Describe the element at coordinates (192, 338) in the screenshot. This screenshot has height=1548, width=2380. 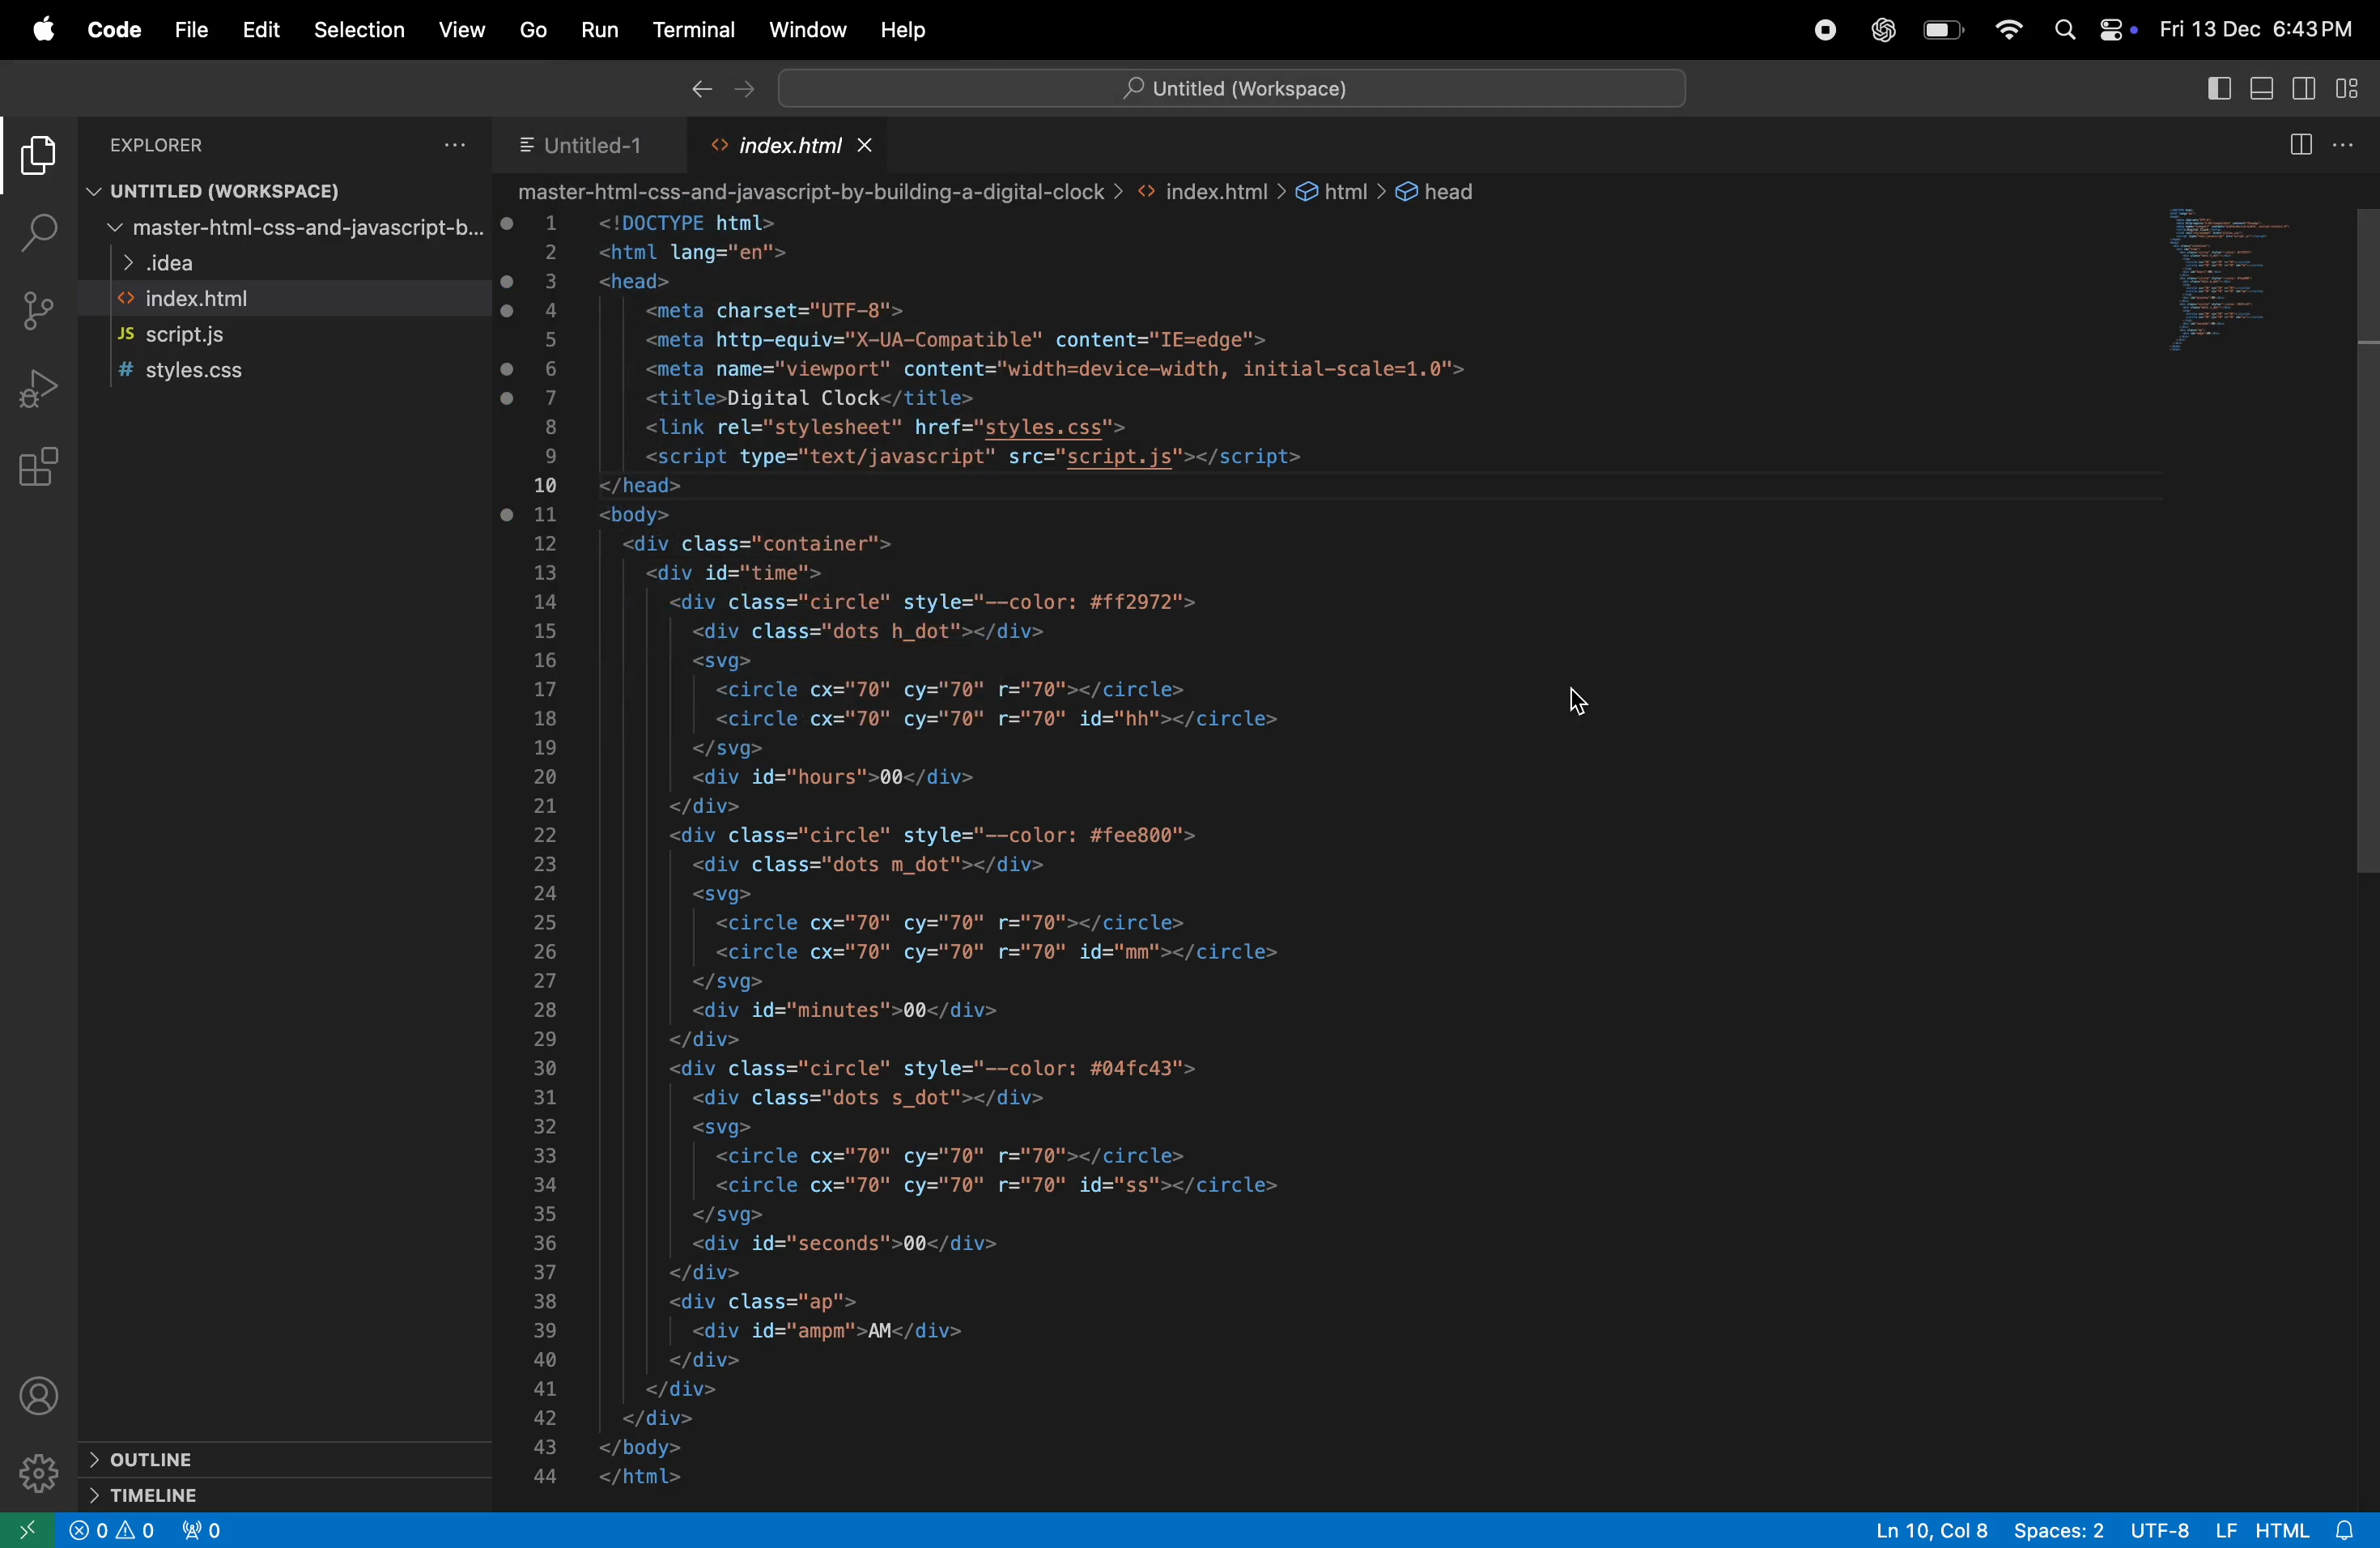
I see `Script.js` at that location.